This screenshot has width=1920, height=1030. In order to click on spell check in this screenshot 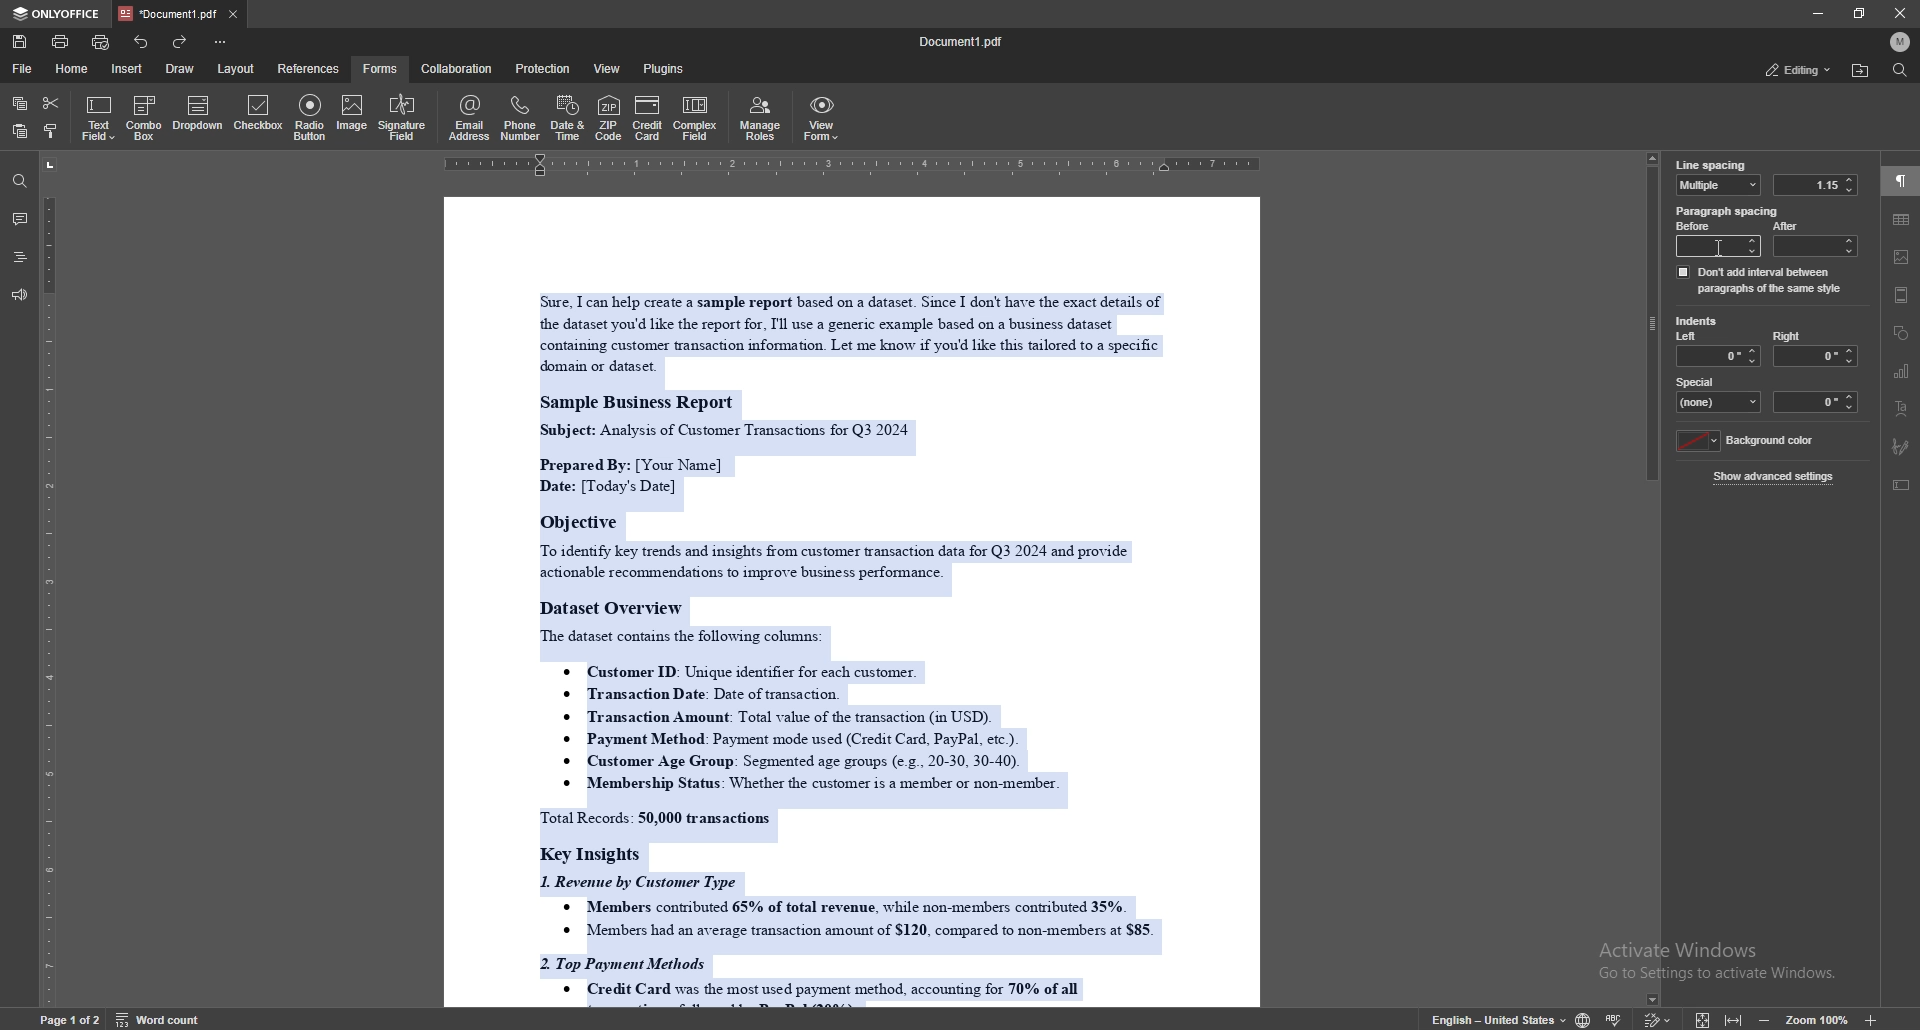, I will do `click(1616, 1017)`.